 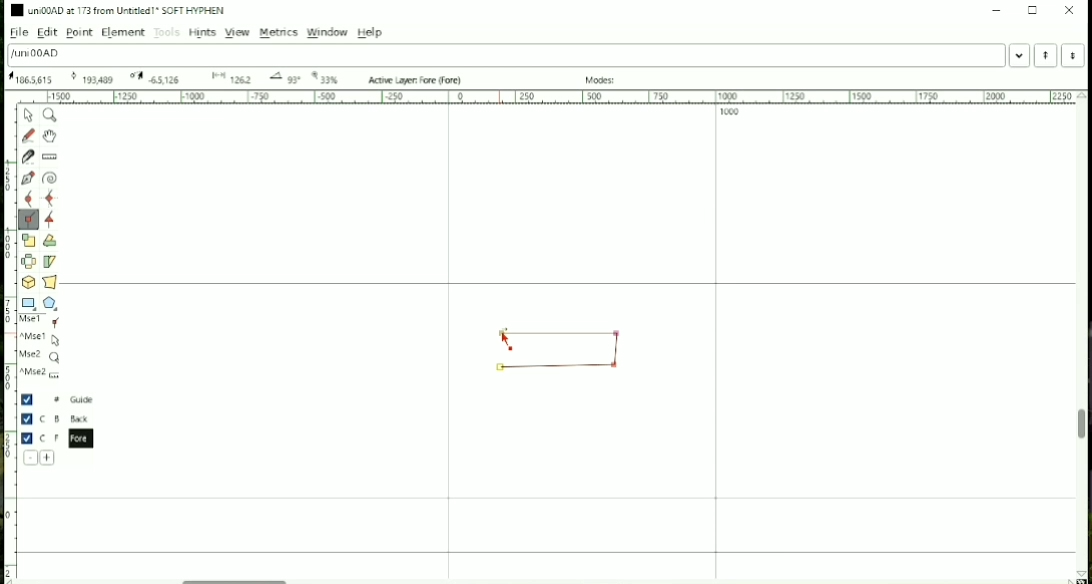 I want to click on Modes, so click(x=603, y=80).